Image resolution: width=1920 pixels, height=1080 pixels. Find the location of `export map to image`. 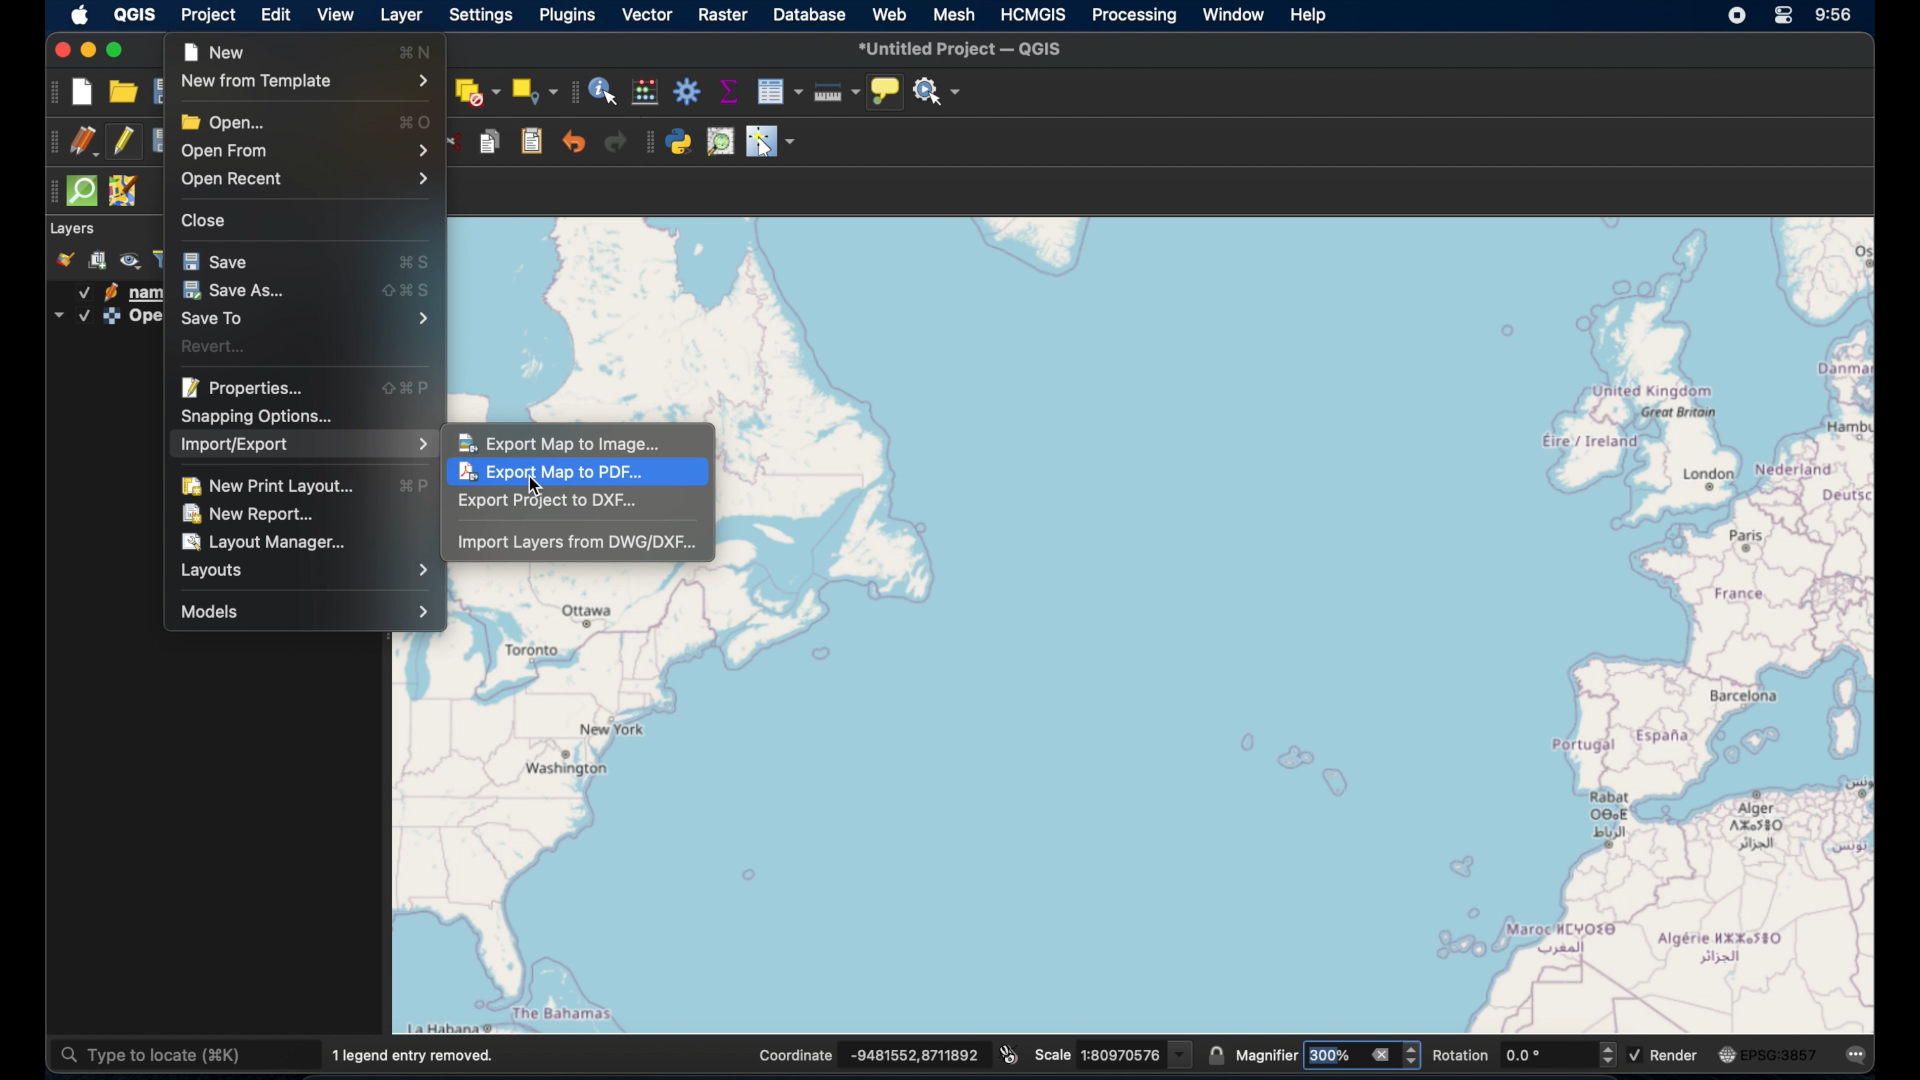

export map to image is located at coordinates (563, 443).